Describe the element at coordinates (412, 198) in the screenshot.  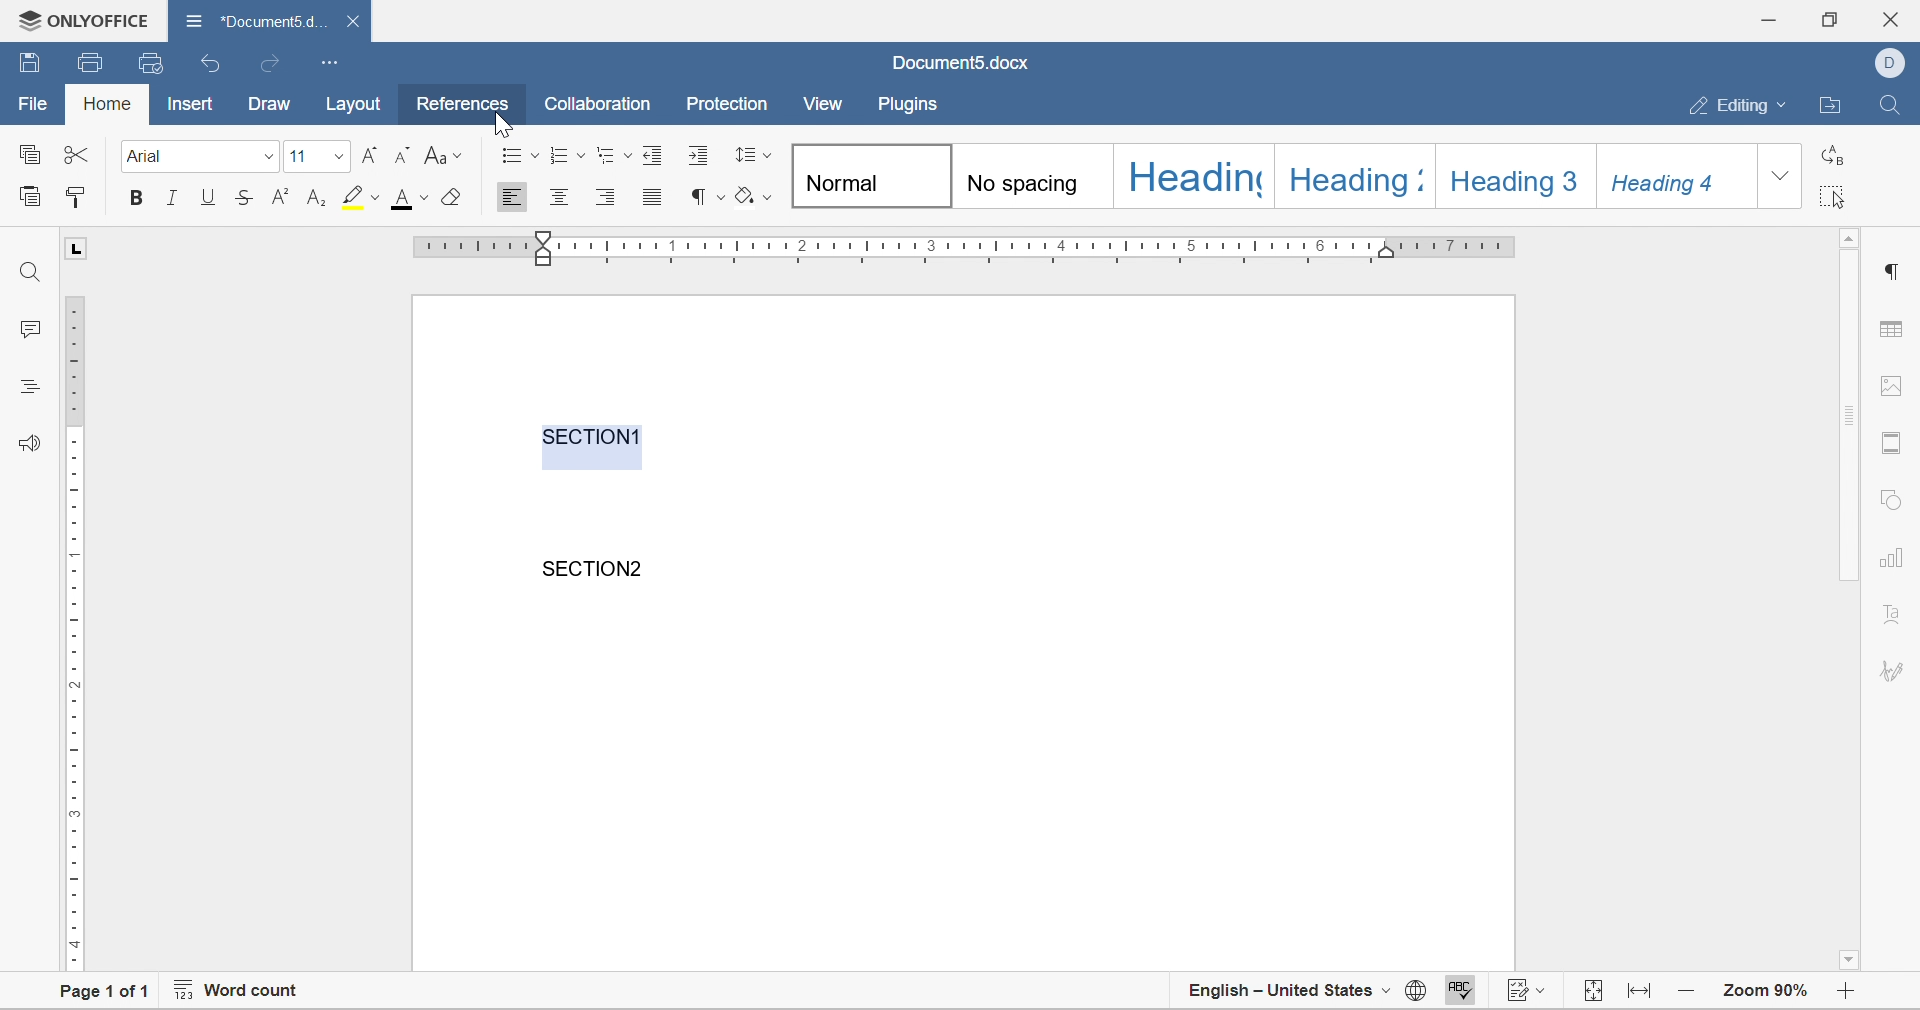
I see `font color` at that location.